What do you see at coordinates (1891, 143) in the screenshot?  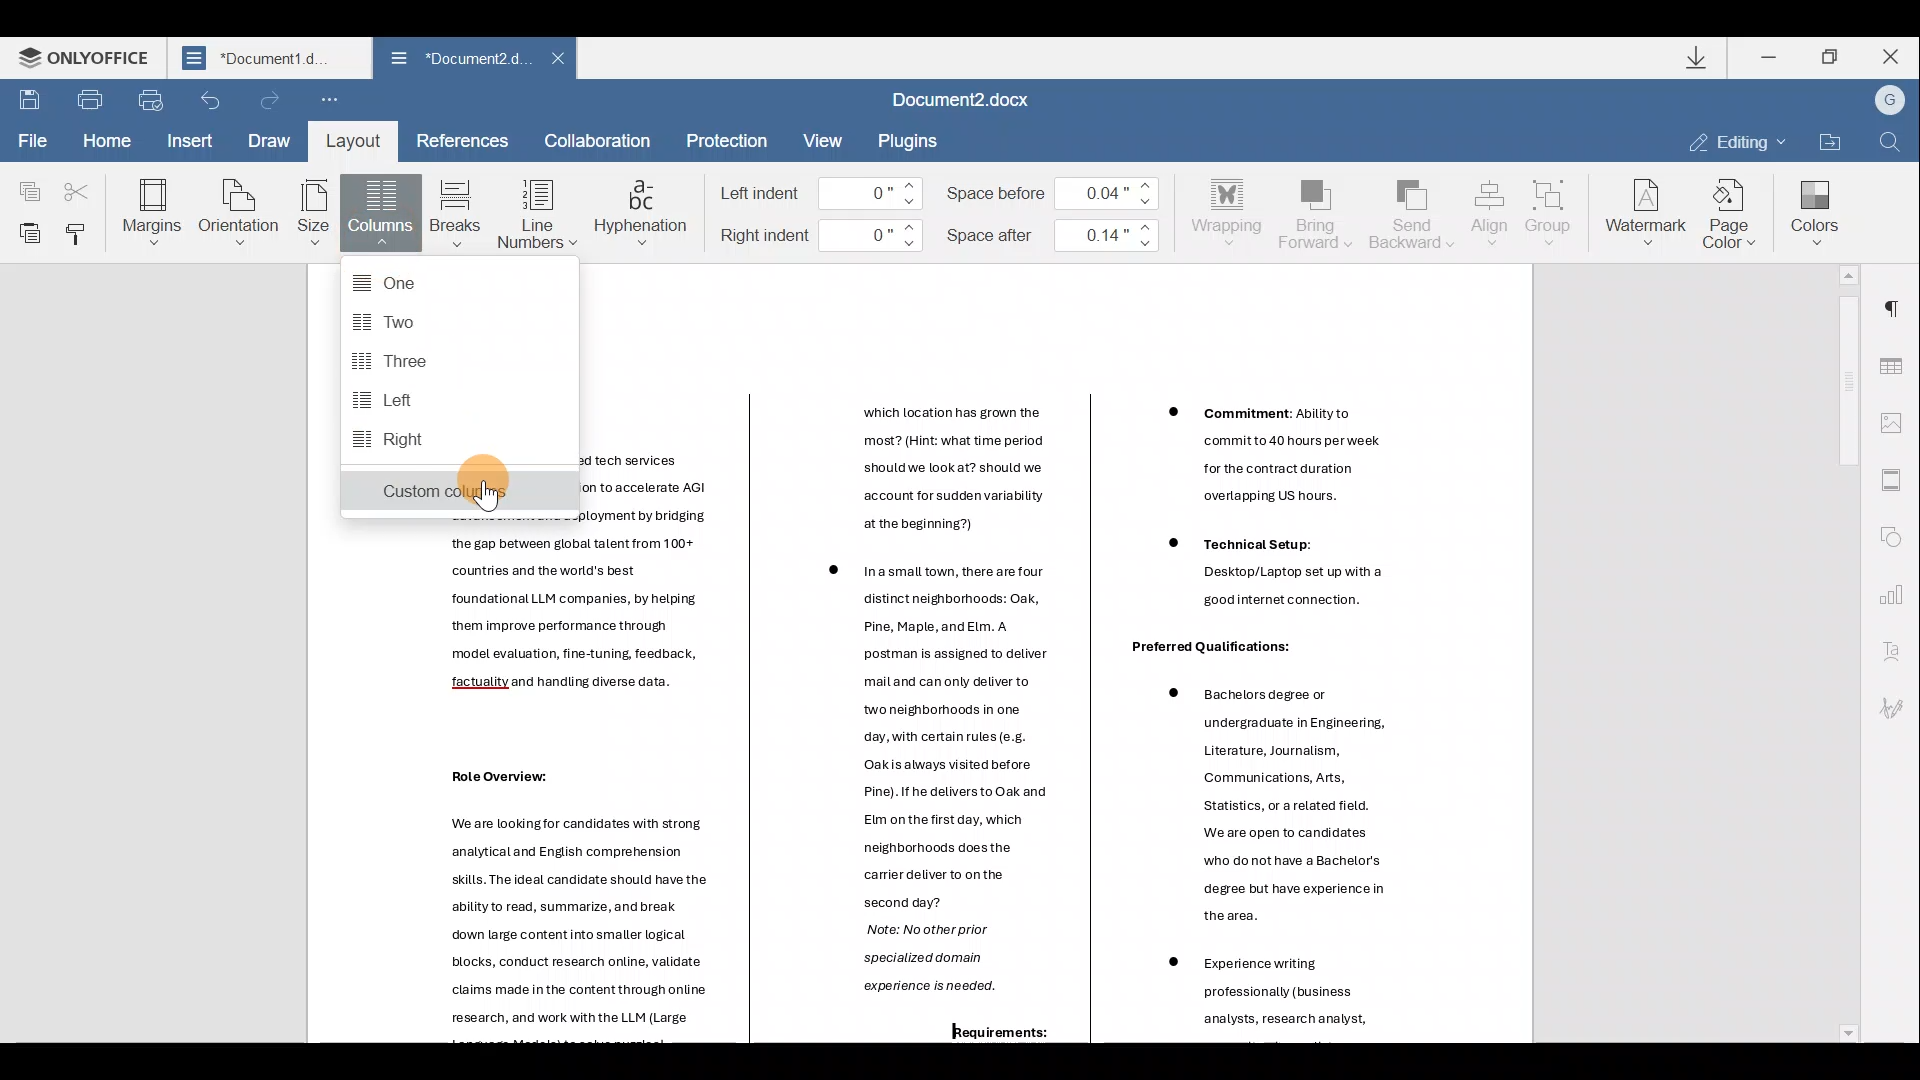 I see `Find` at bounding box center [1891, 143].